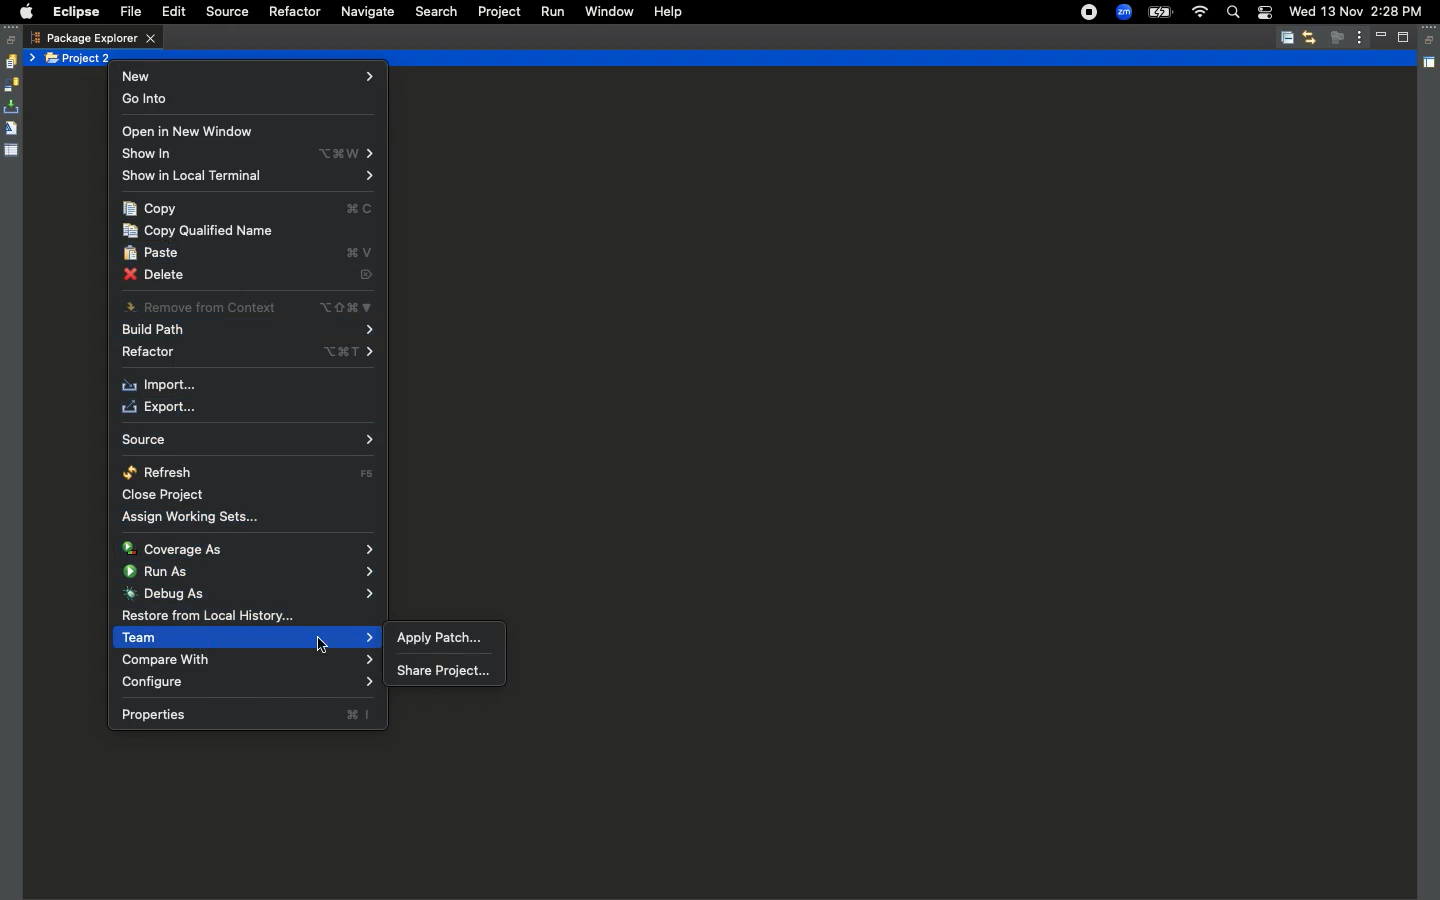 This screenshot has height=900, width=1440. Describe the element at coordinates (10, 62) in the screenshot. I see `History` at that location.